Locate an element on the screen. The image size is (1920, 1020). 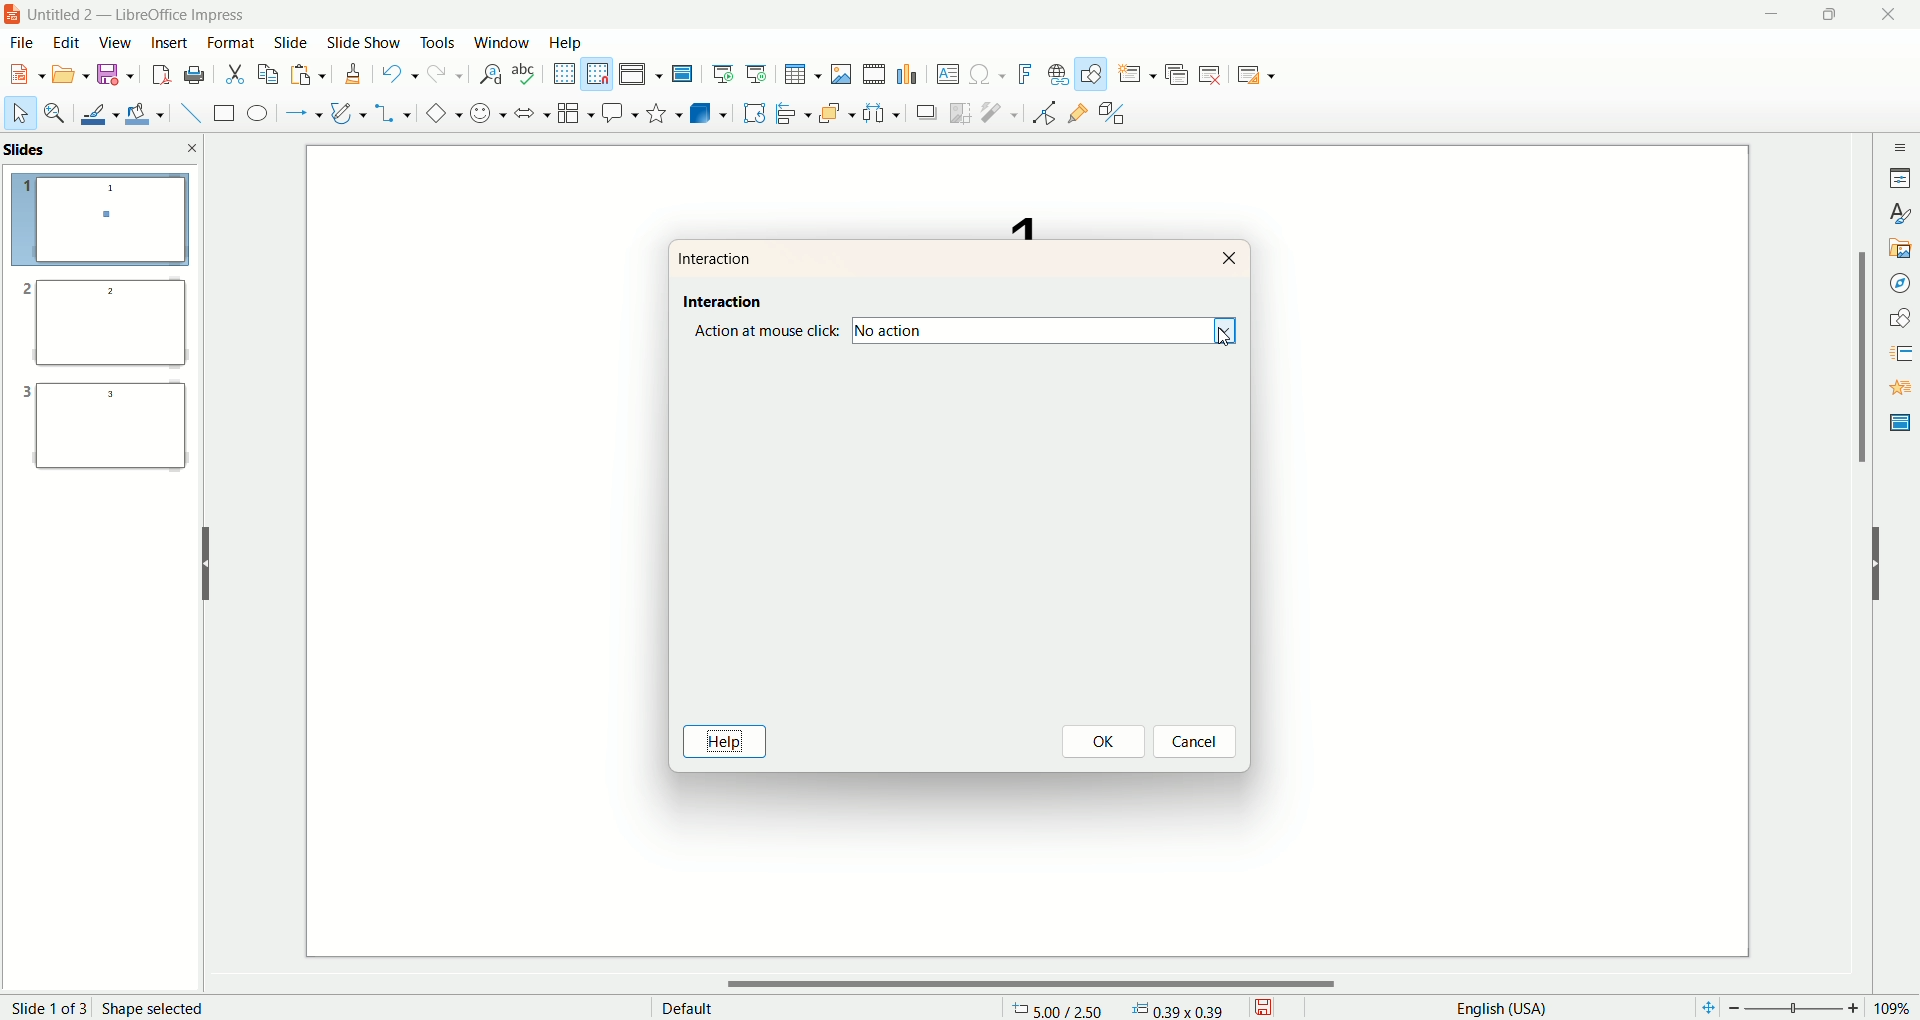
file is located at coordinates (28, 43).